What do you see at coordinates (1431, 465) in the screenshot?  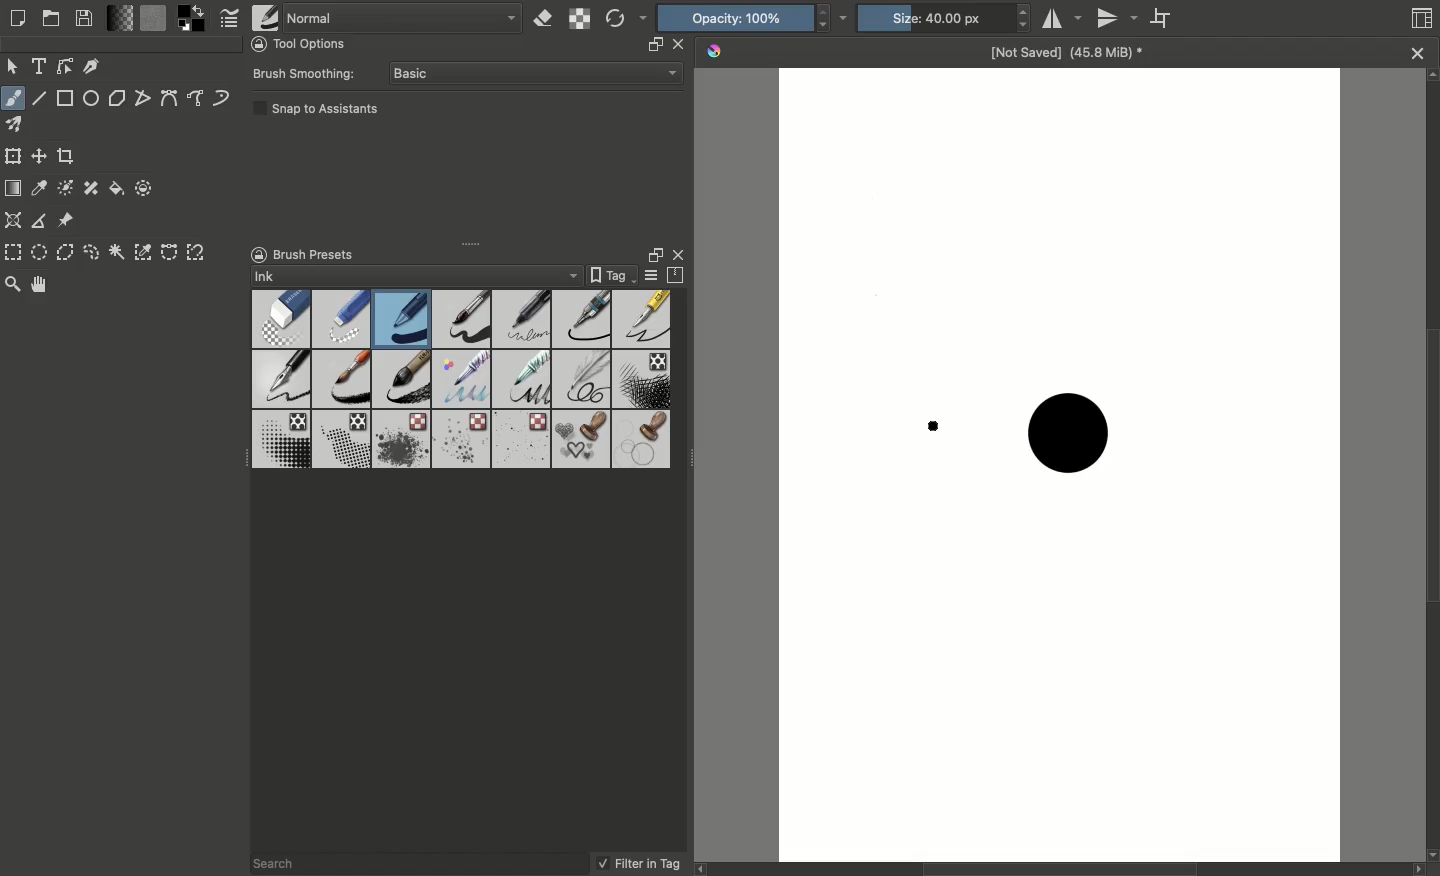 I see `Scroll` at bounding box center [1431, 465].